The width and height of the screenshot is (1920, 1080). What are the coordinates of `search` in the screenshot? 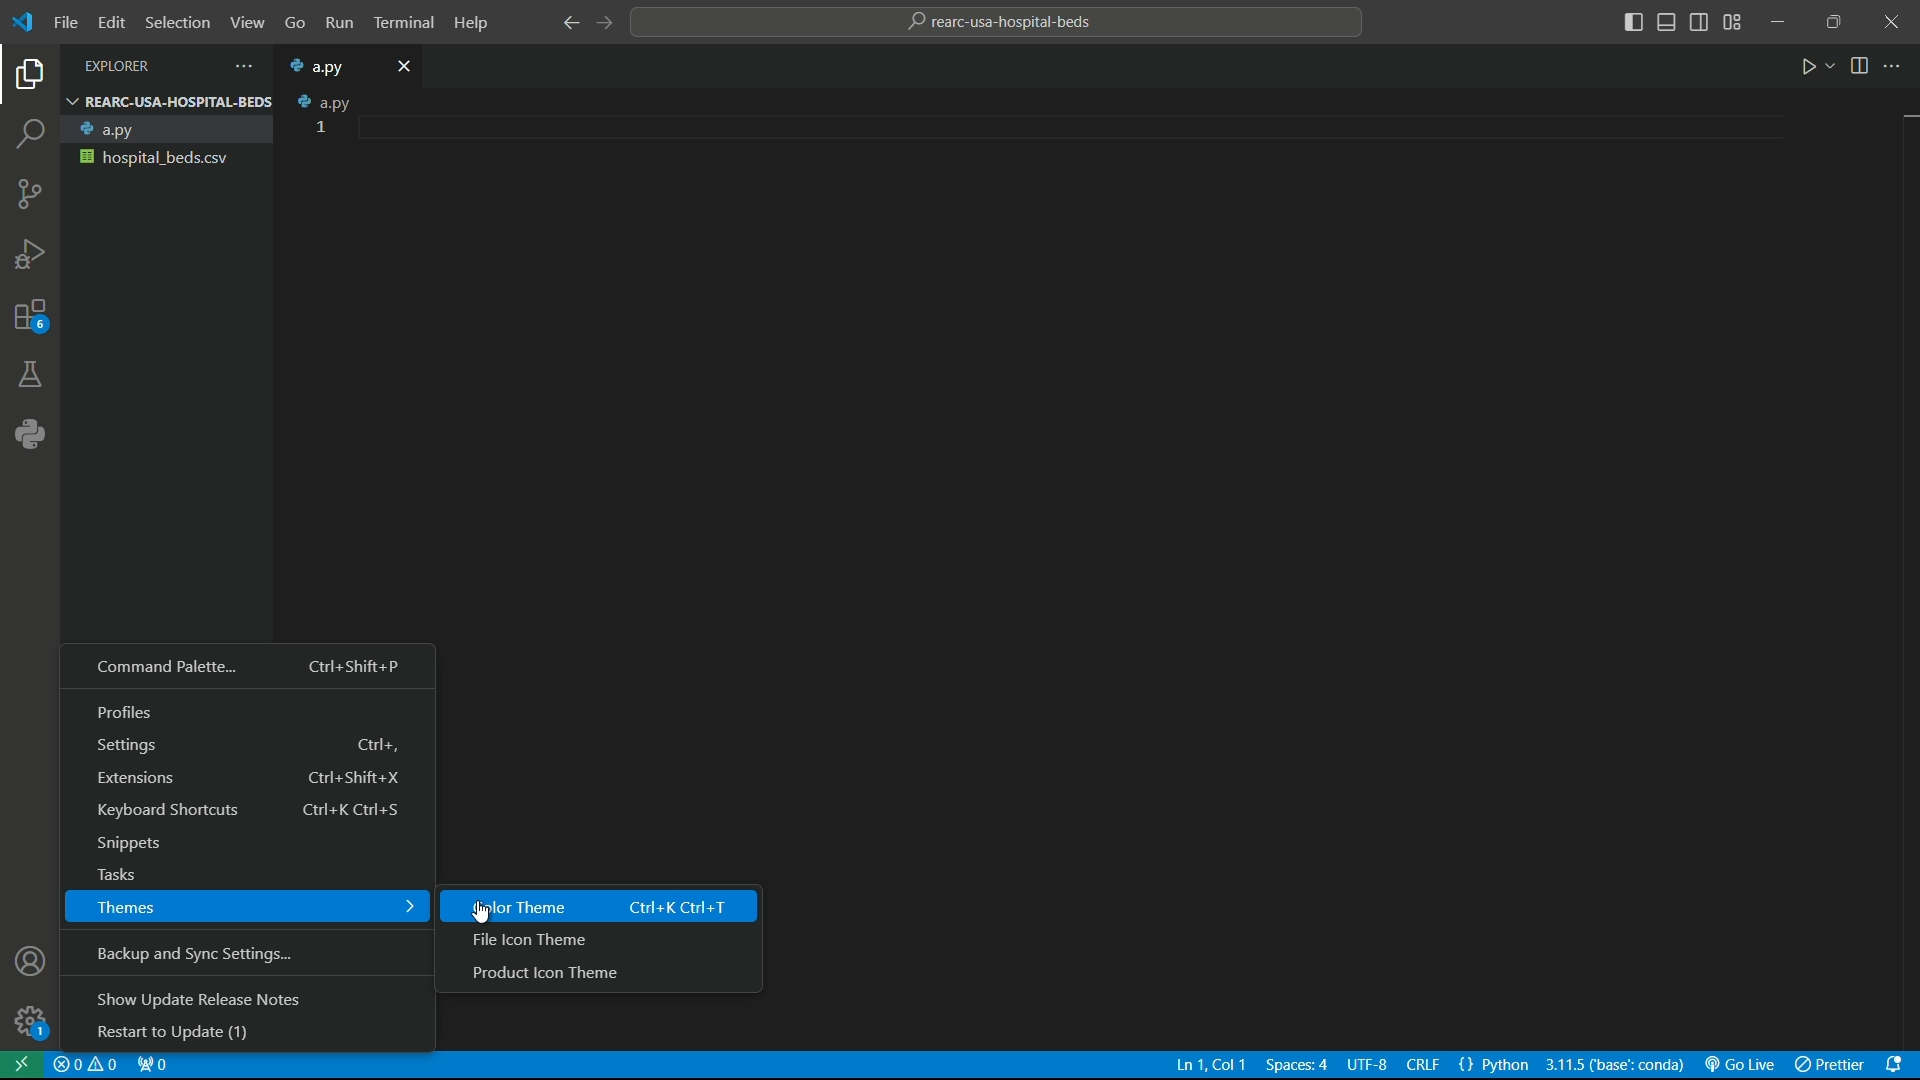 It's located at (32, 136).